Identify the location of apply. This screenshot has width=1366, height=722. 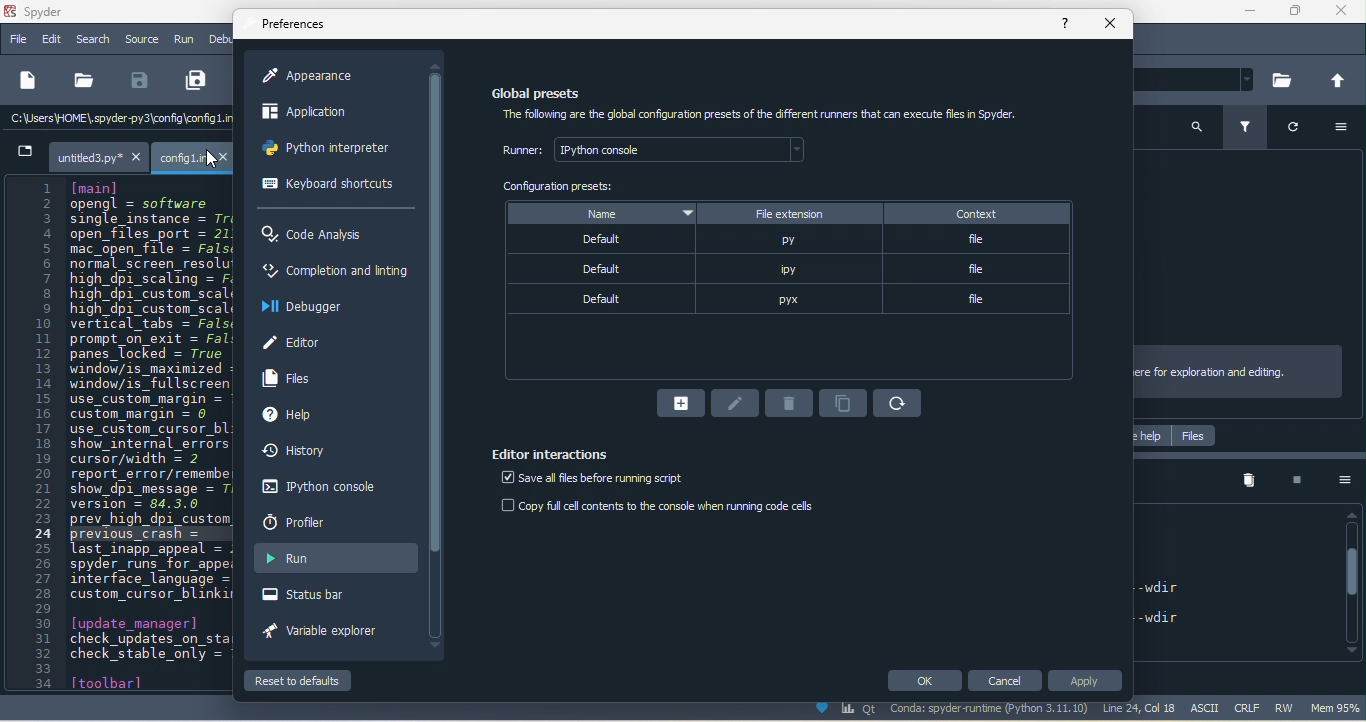
(1085, 681).